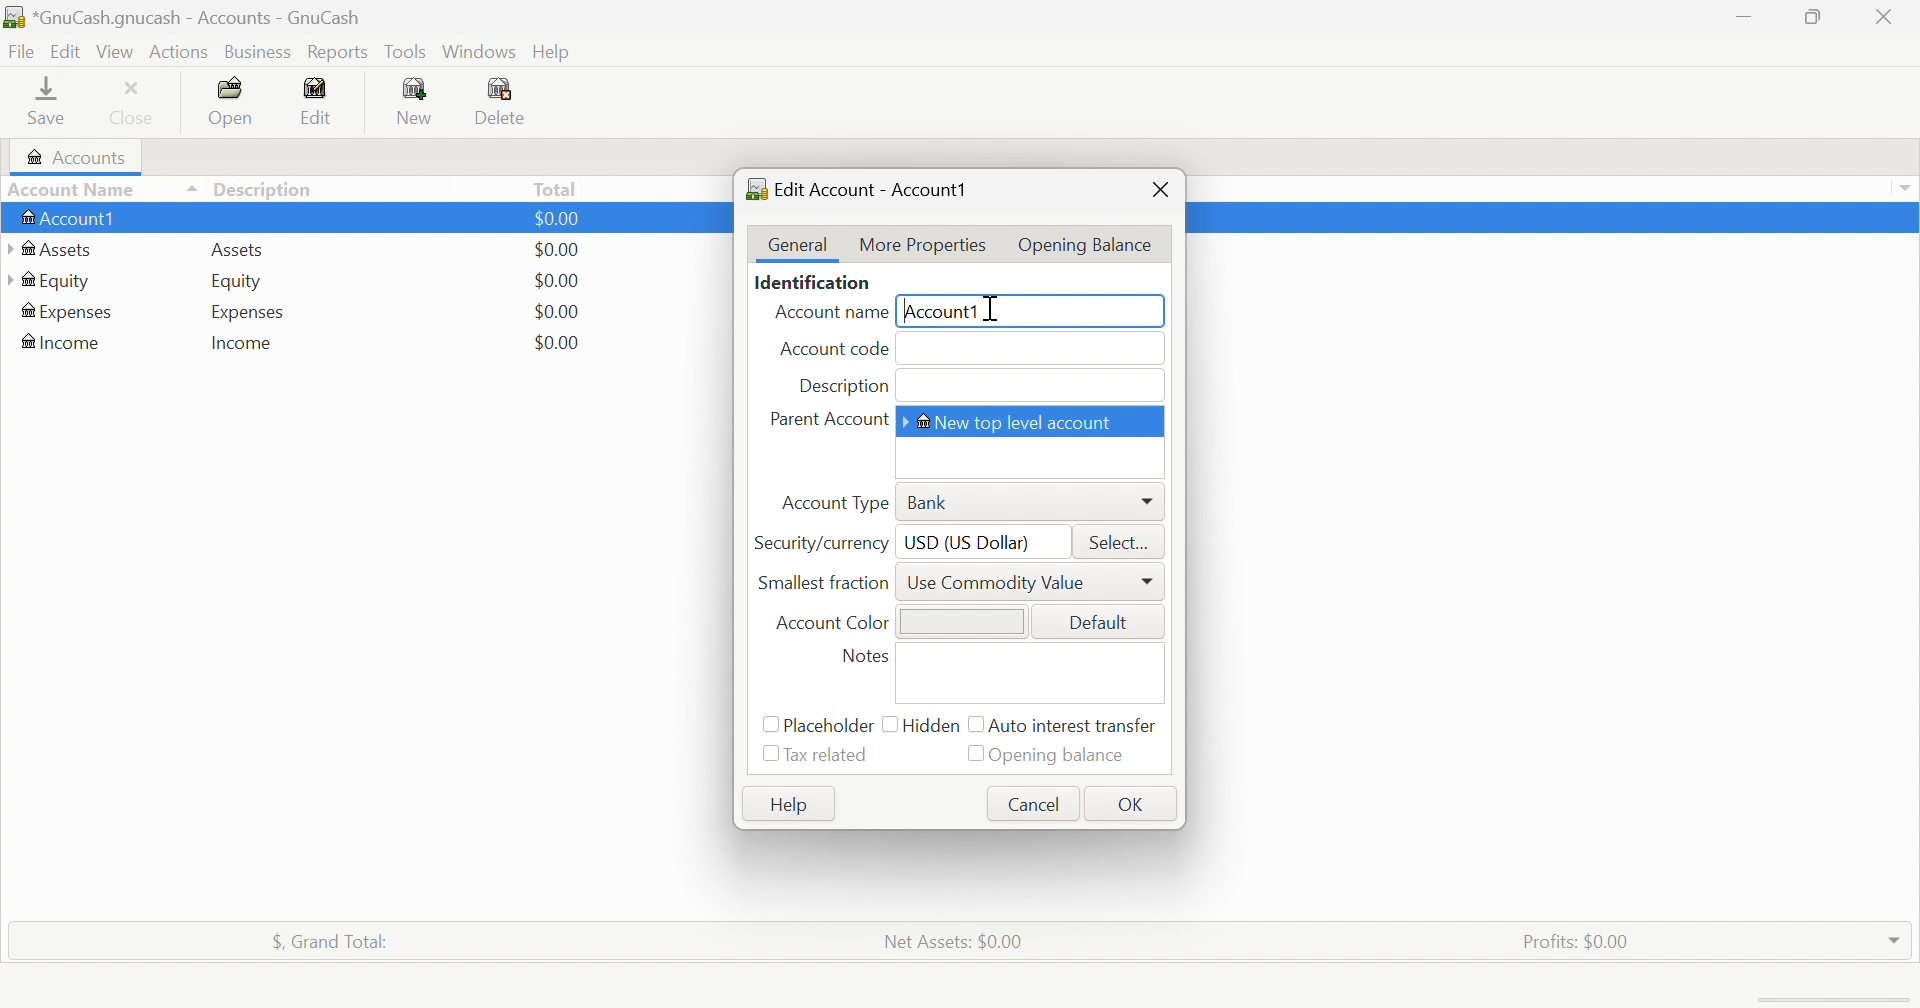 This screenshot has height=1008, width=1920. I want to click on Tools, so click(405, 53).